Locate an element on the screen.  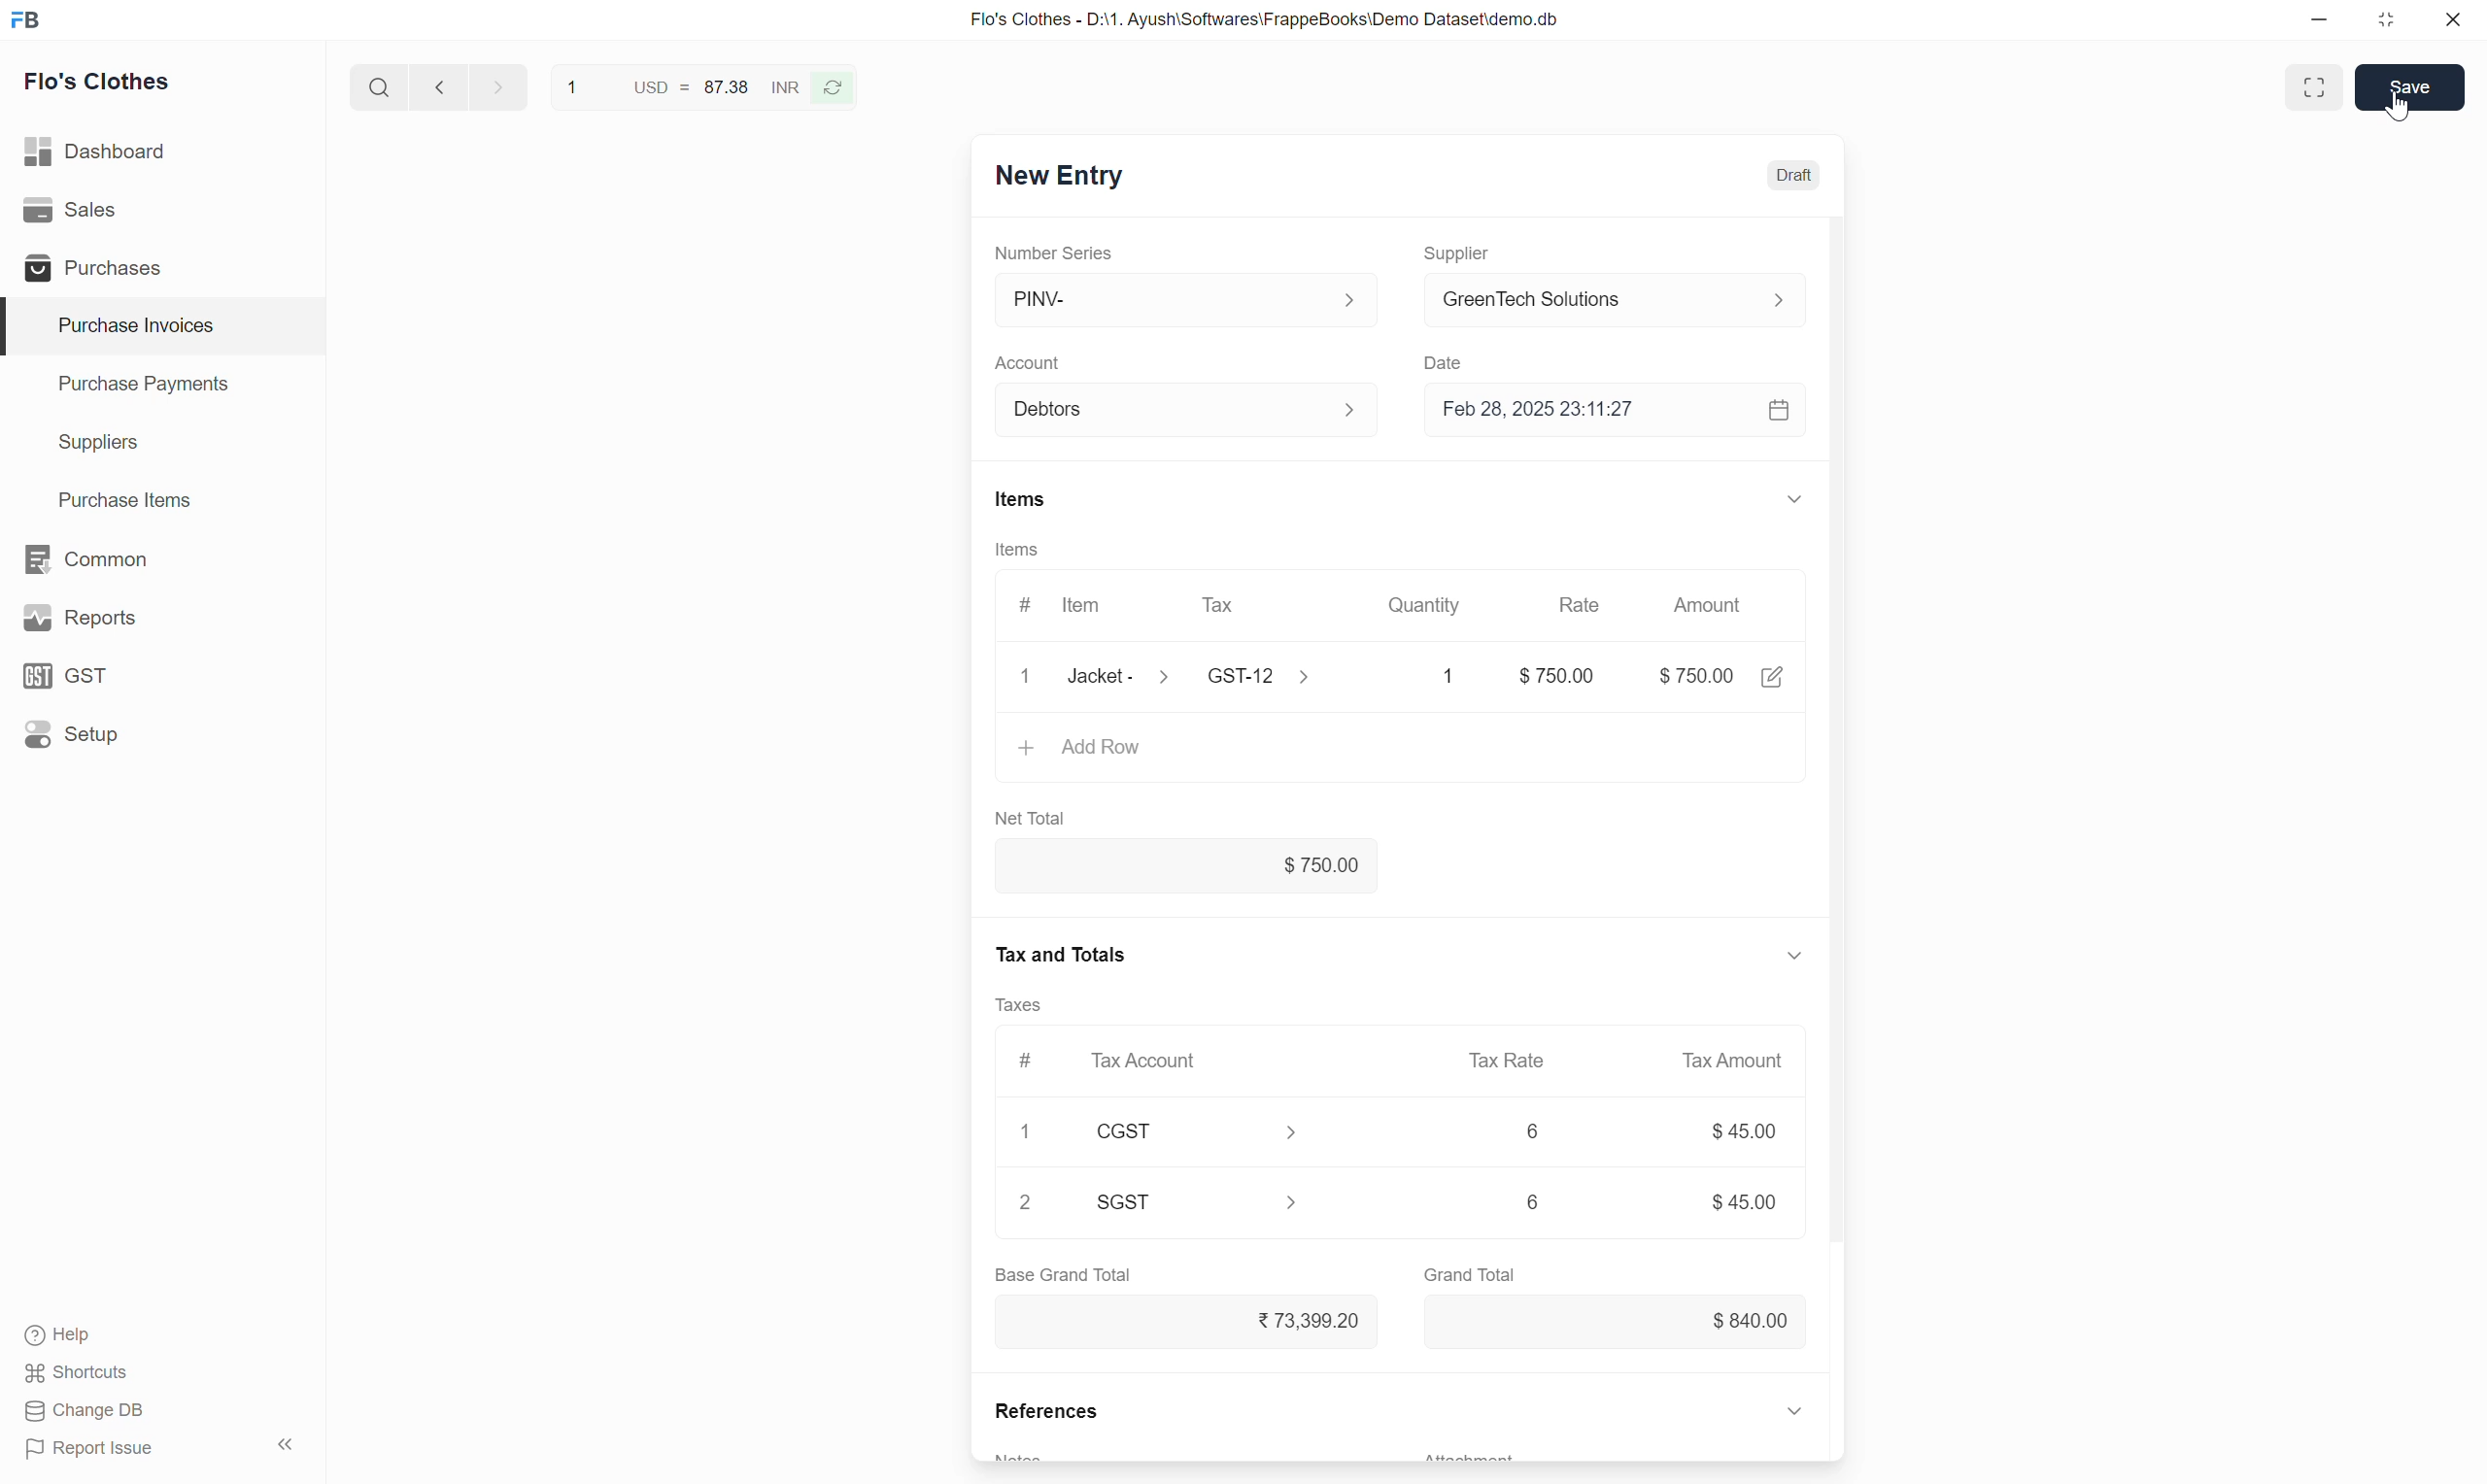
$ 102.99 is located at coordinates (1696, 676).